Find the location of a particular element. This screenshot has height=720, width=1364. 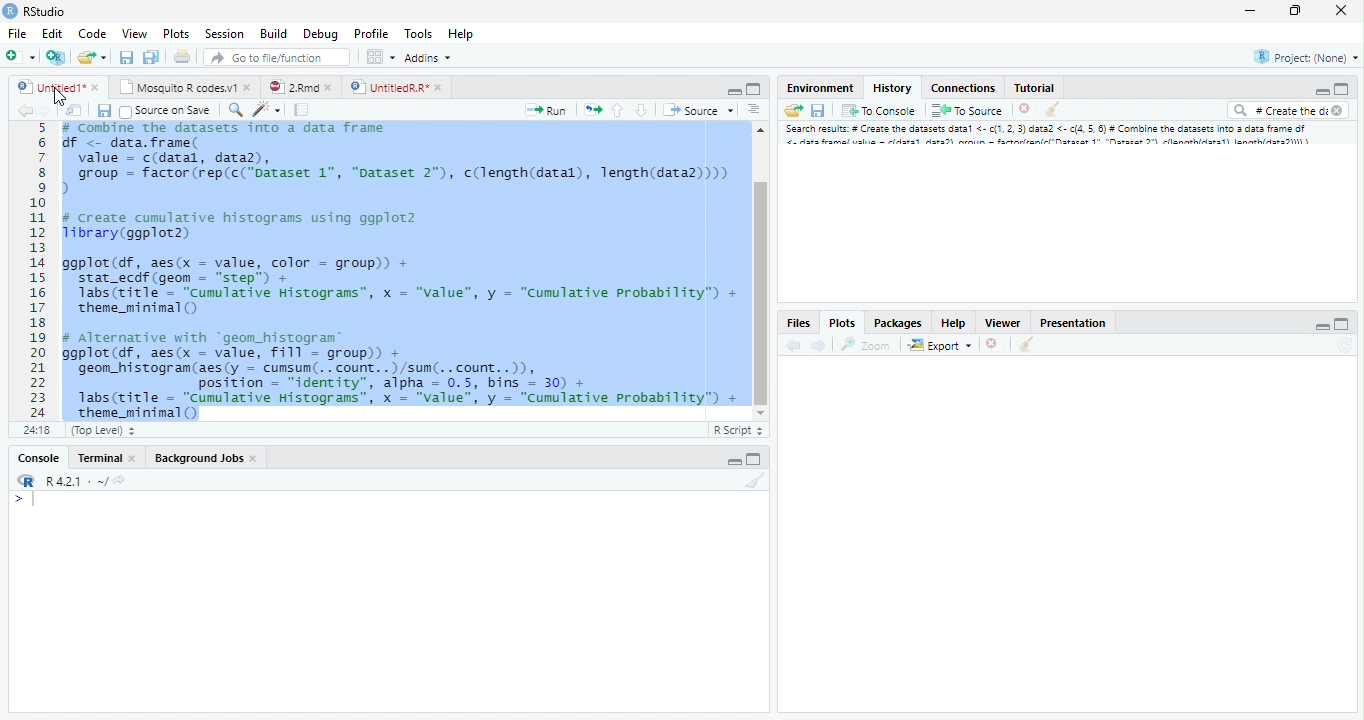

Plots is located at coordinates (841, 322).